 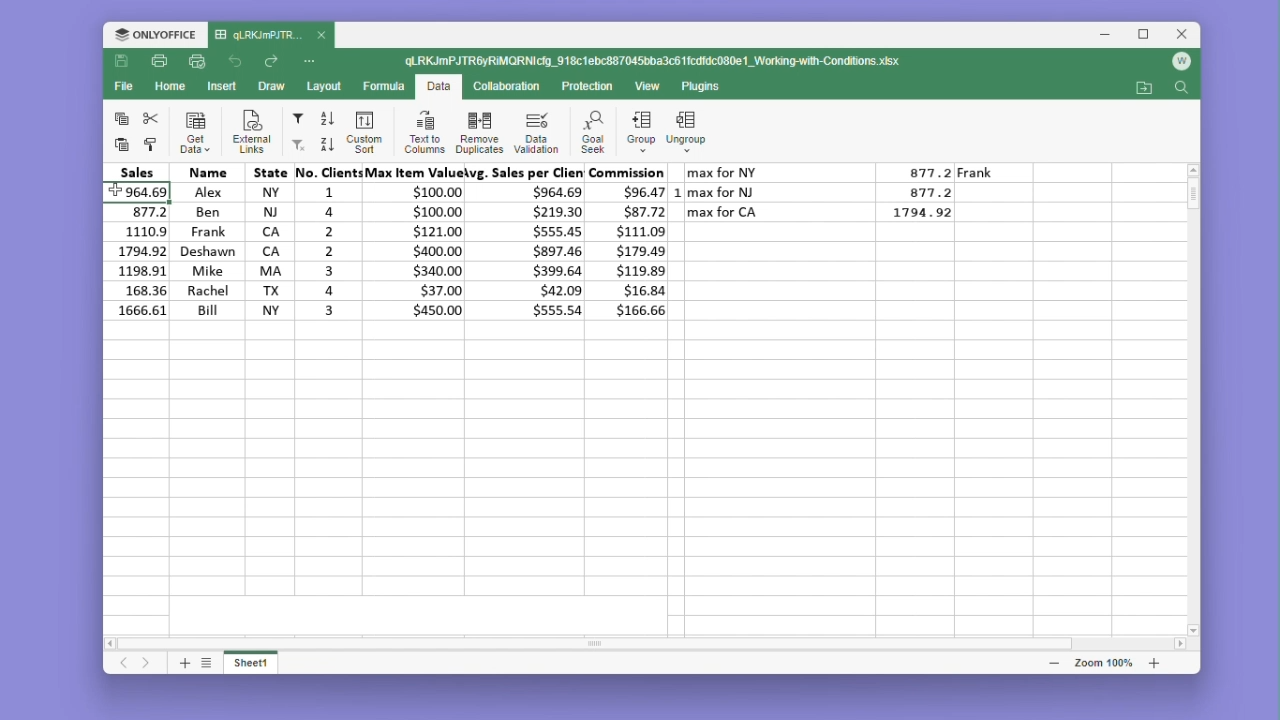 What do you see at coordinates (385, 172) in the screenshot?
I see `Headers` at bounding box center [385, 172].